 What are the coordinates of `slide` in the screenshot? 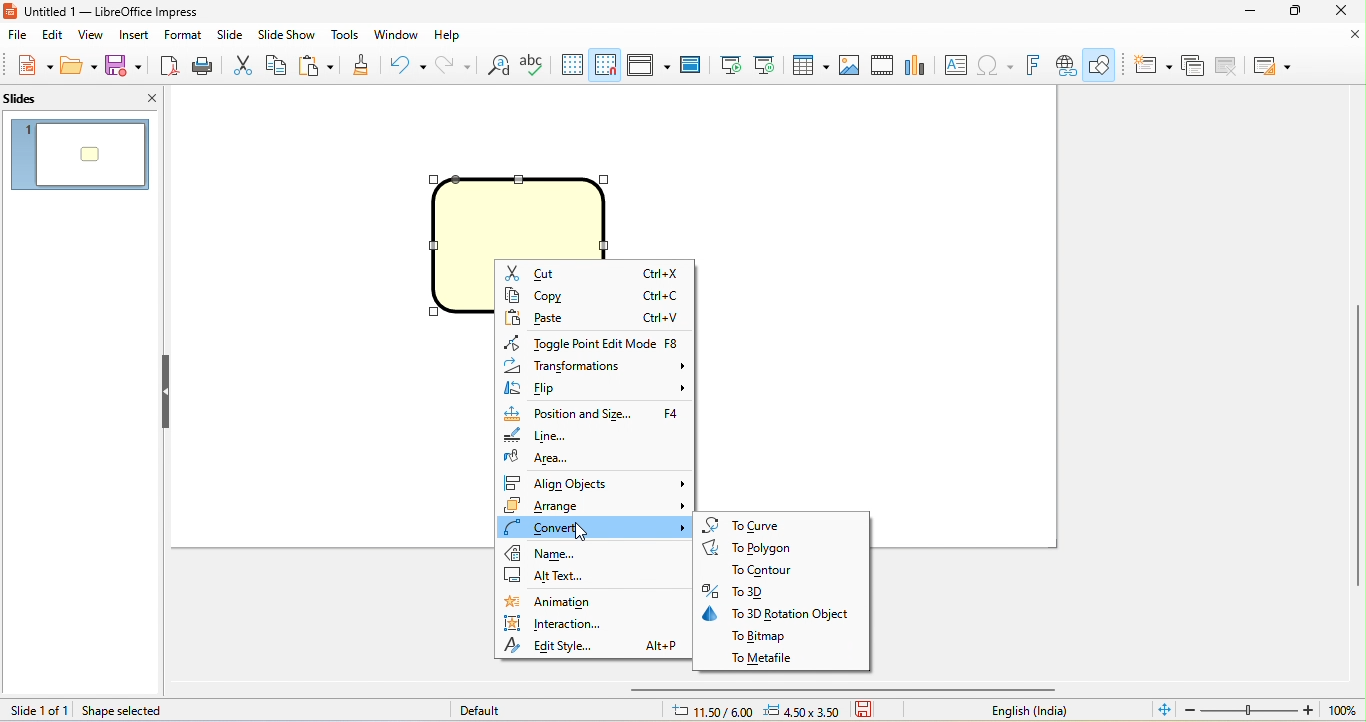 It's located at (232, 33).